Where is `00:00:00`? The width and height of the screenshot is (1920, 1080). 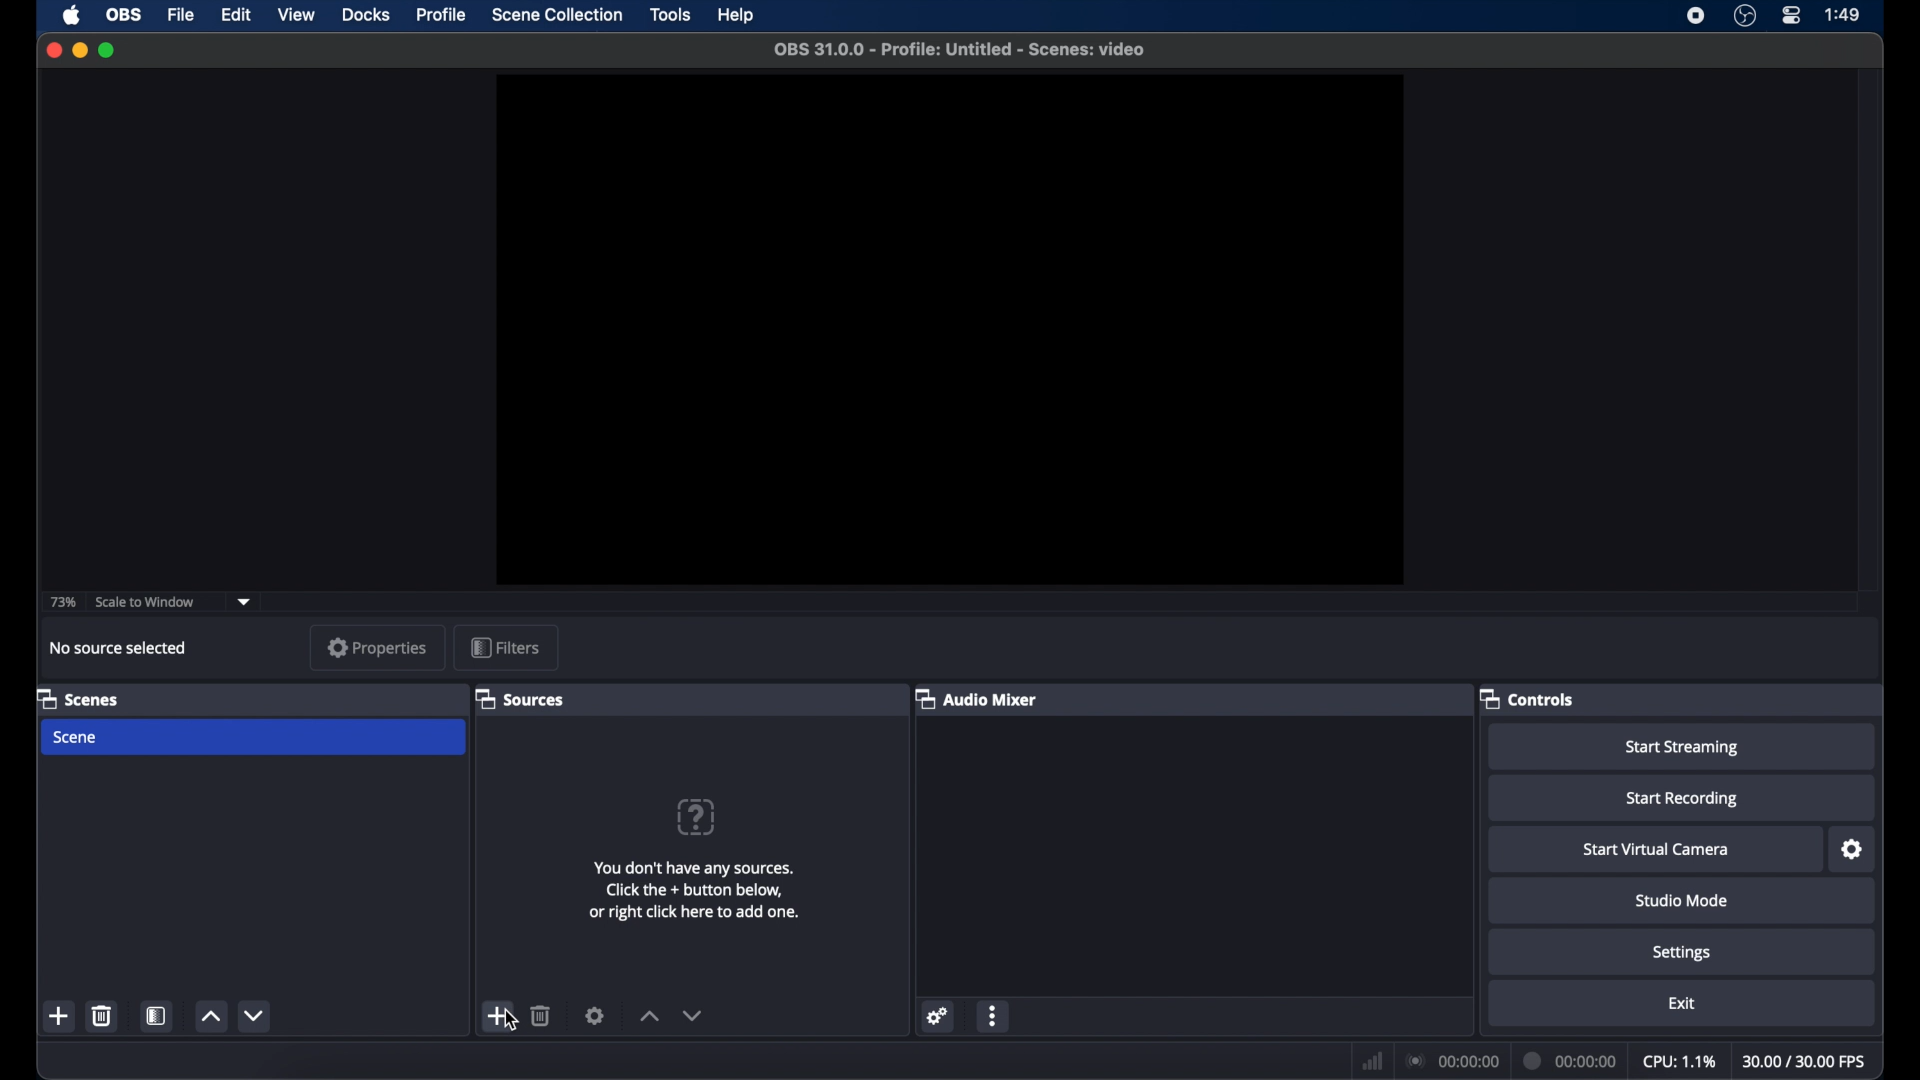
00:00:00 is located at coordinates (1449, 1056).